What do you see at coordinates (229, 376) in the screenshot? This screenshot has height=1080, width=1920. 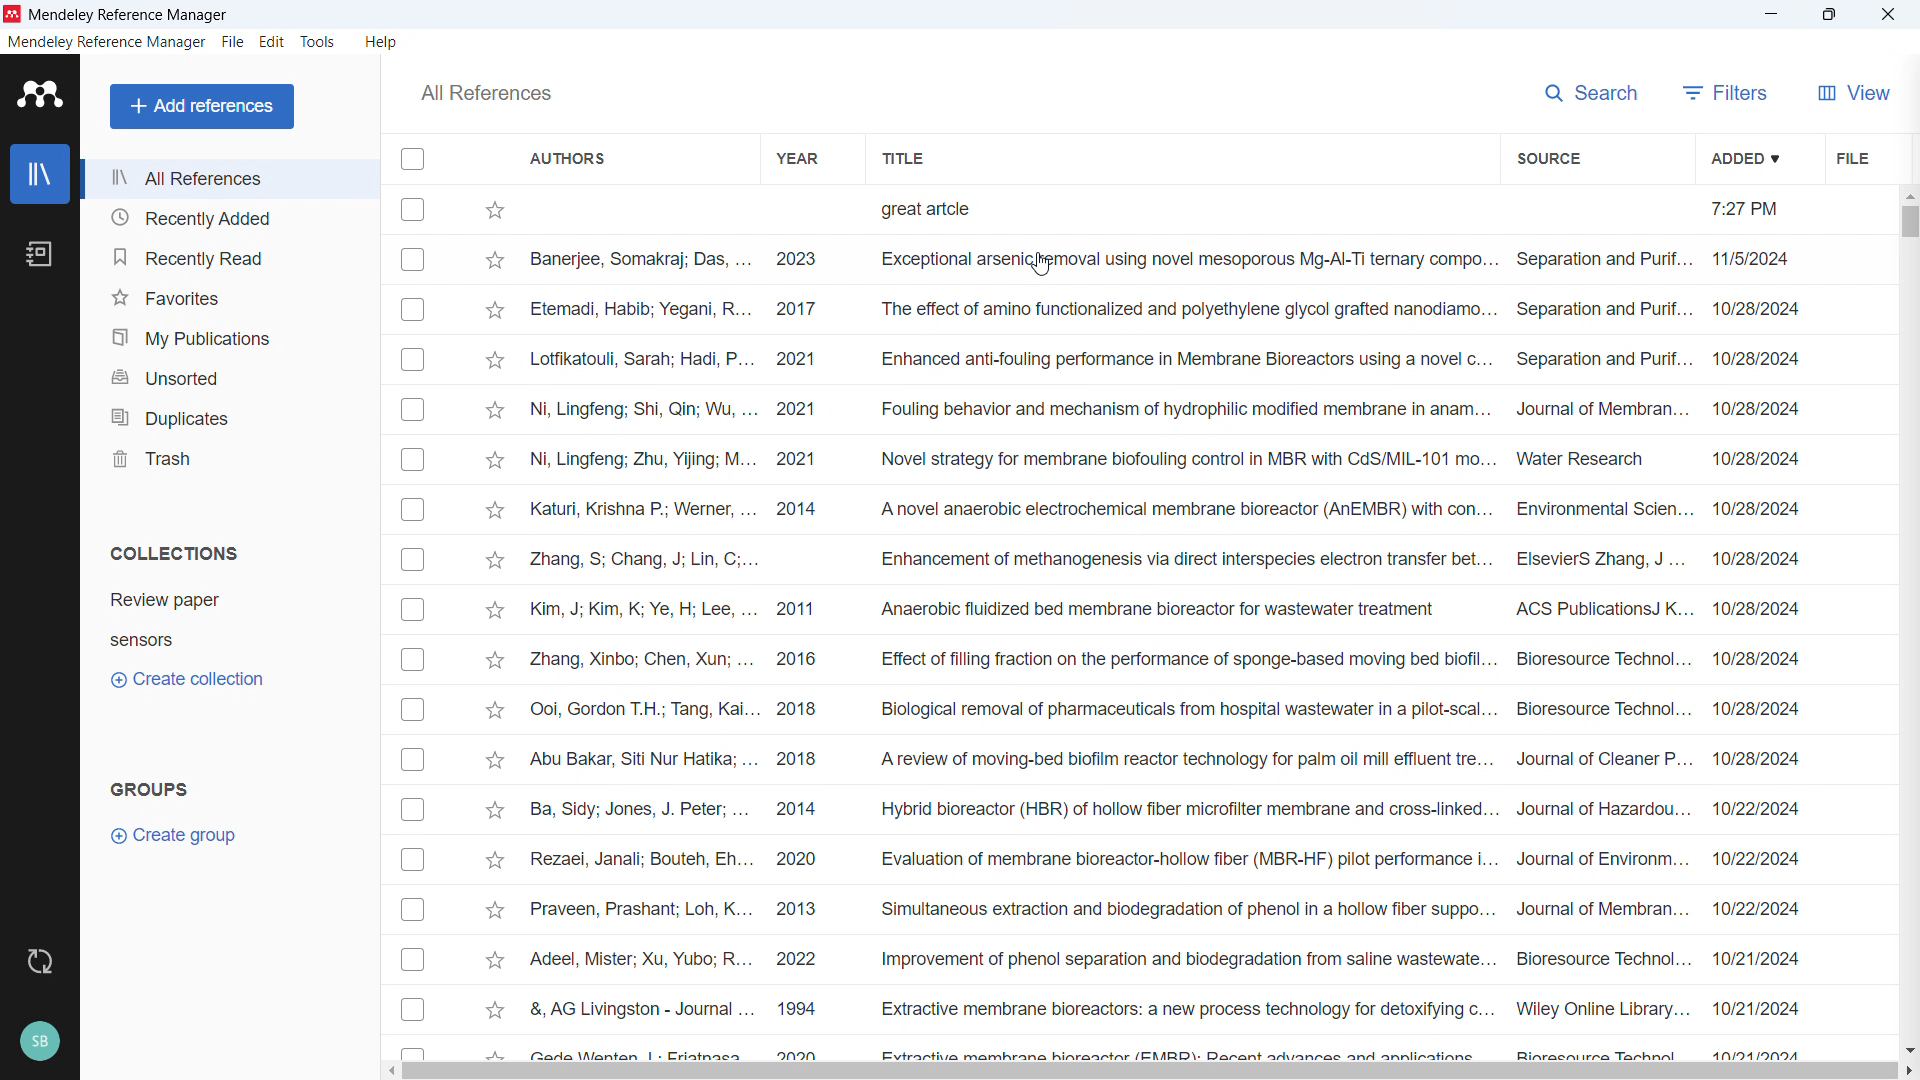 I see `Unsorted ` at bounding box center [229, 376].